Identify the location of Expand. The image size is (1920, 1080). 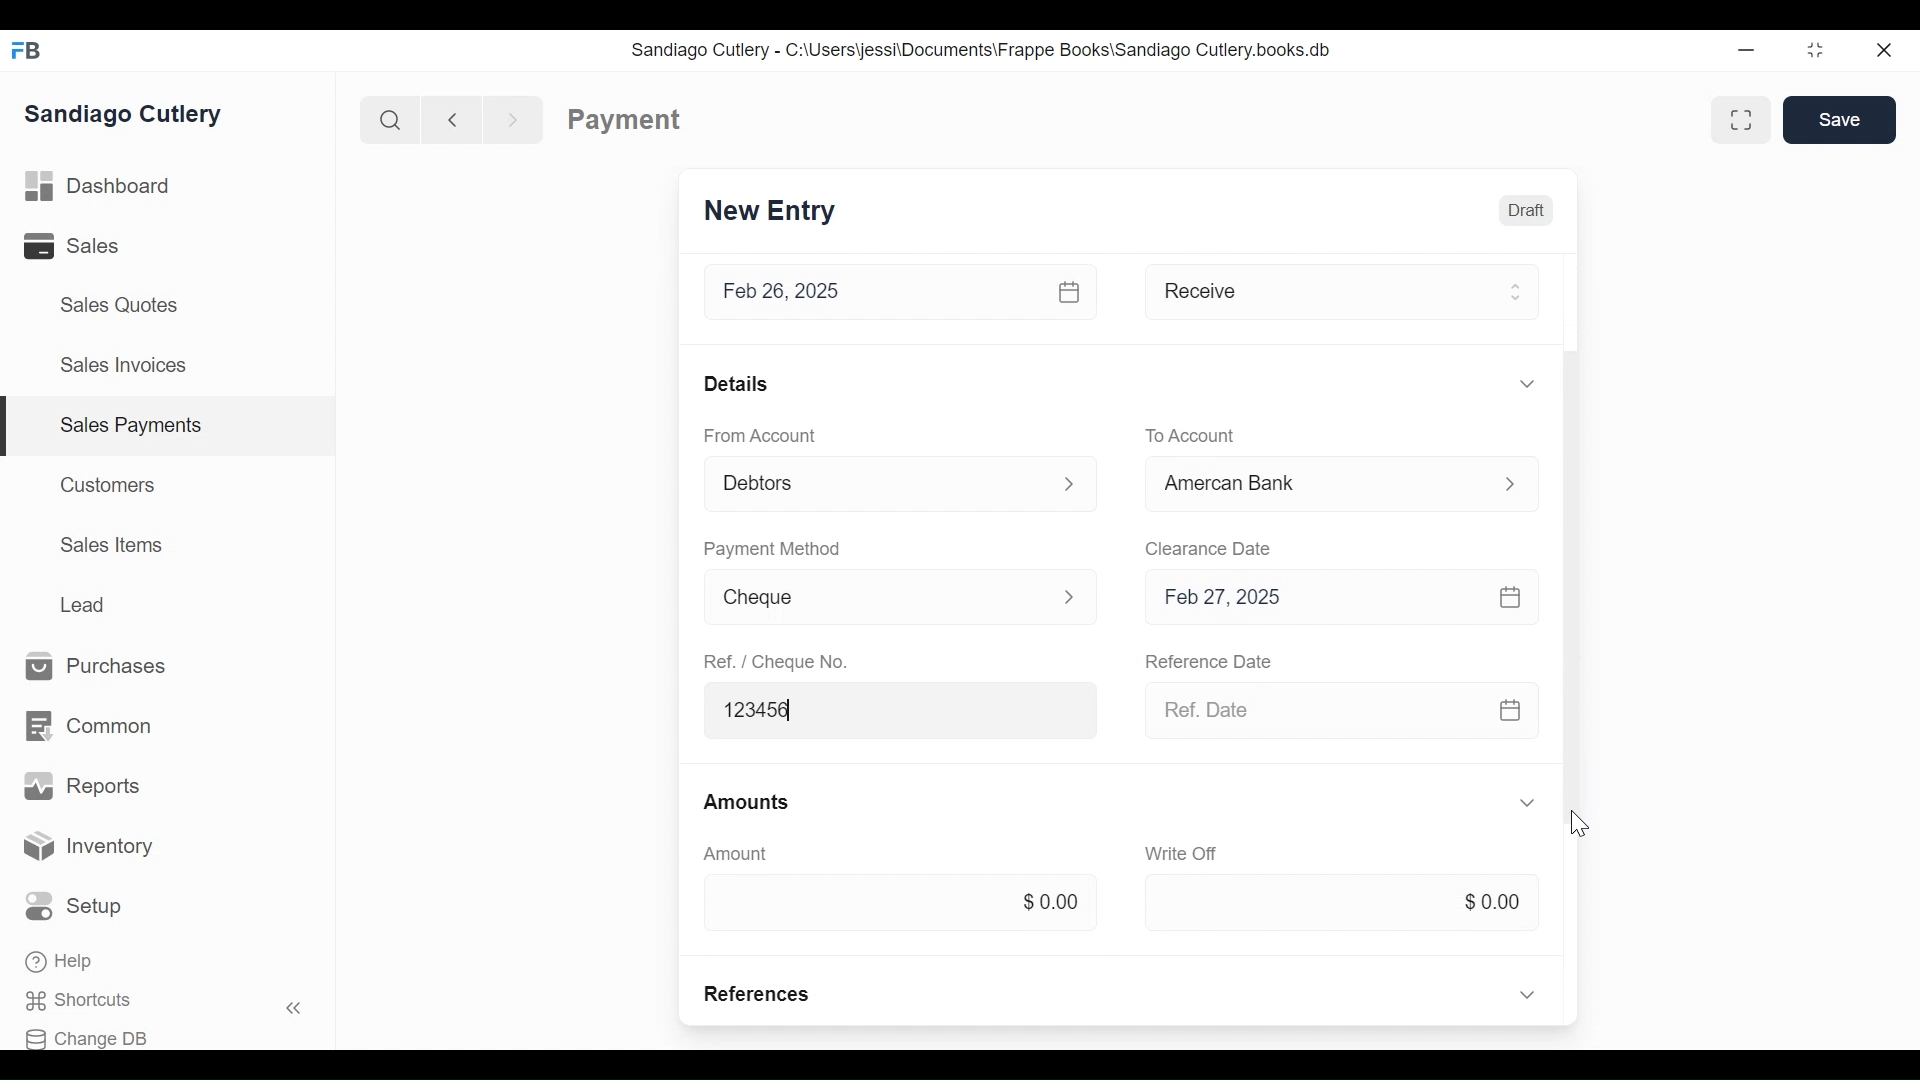
(1526, 383).